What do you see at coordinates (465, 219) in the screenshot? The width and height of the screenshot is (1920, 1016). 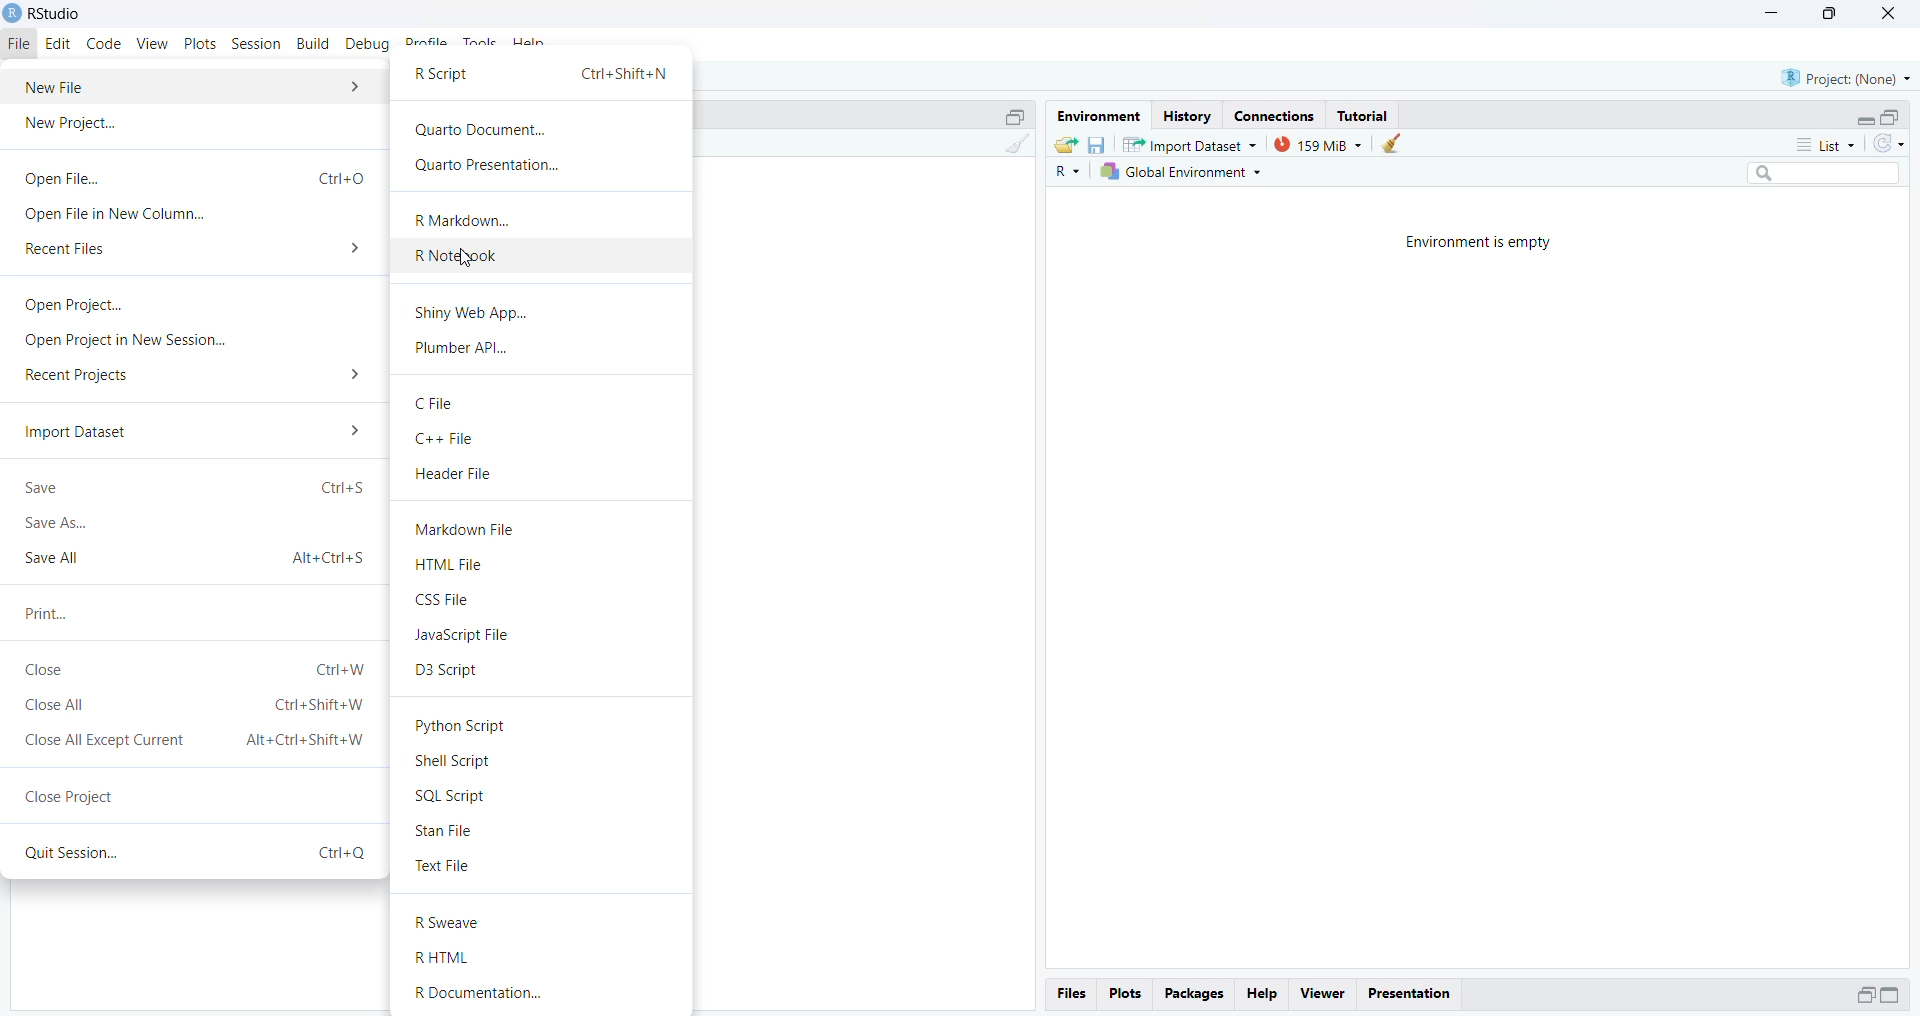 I see `R Markdown...` at bounding box center [465, 219].